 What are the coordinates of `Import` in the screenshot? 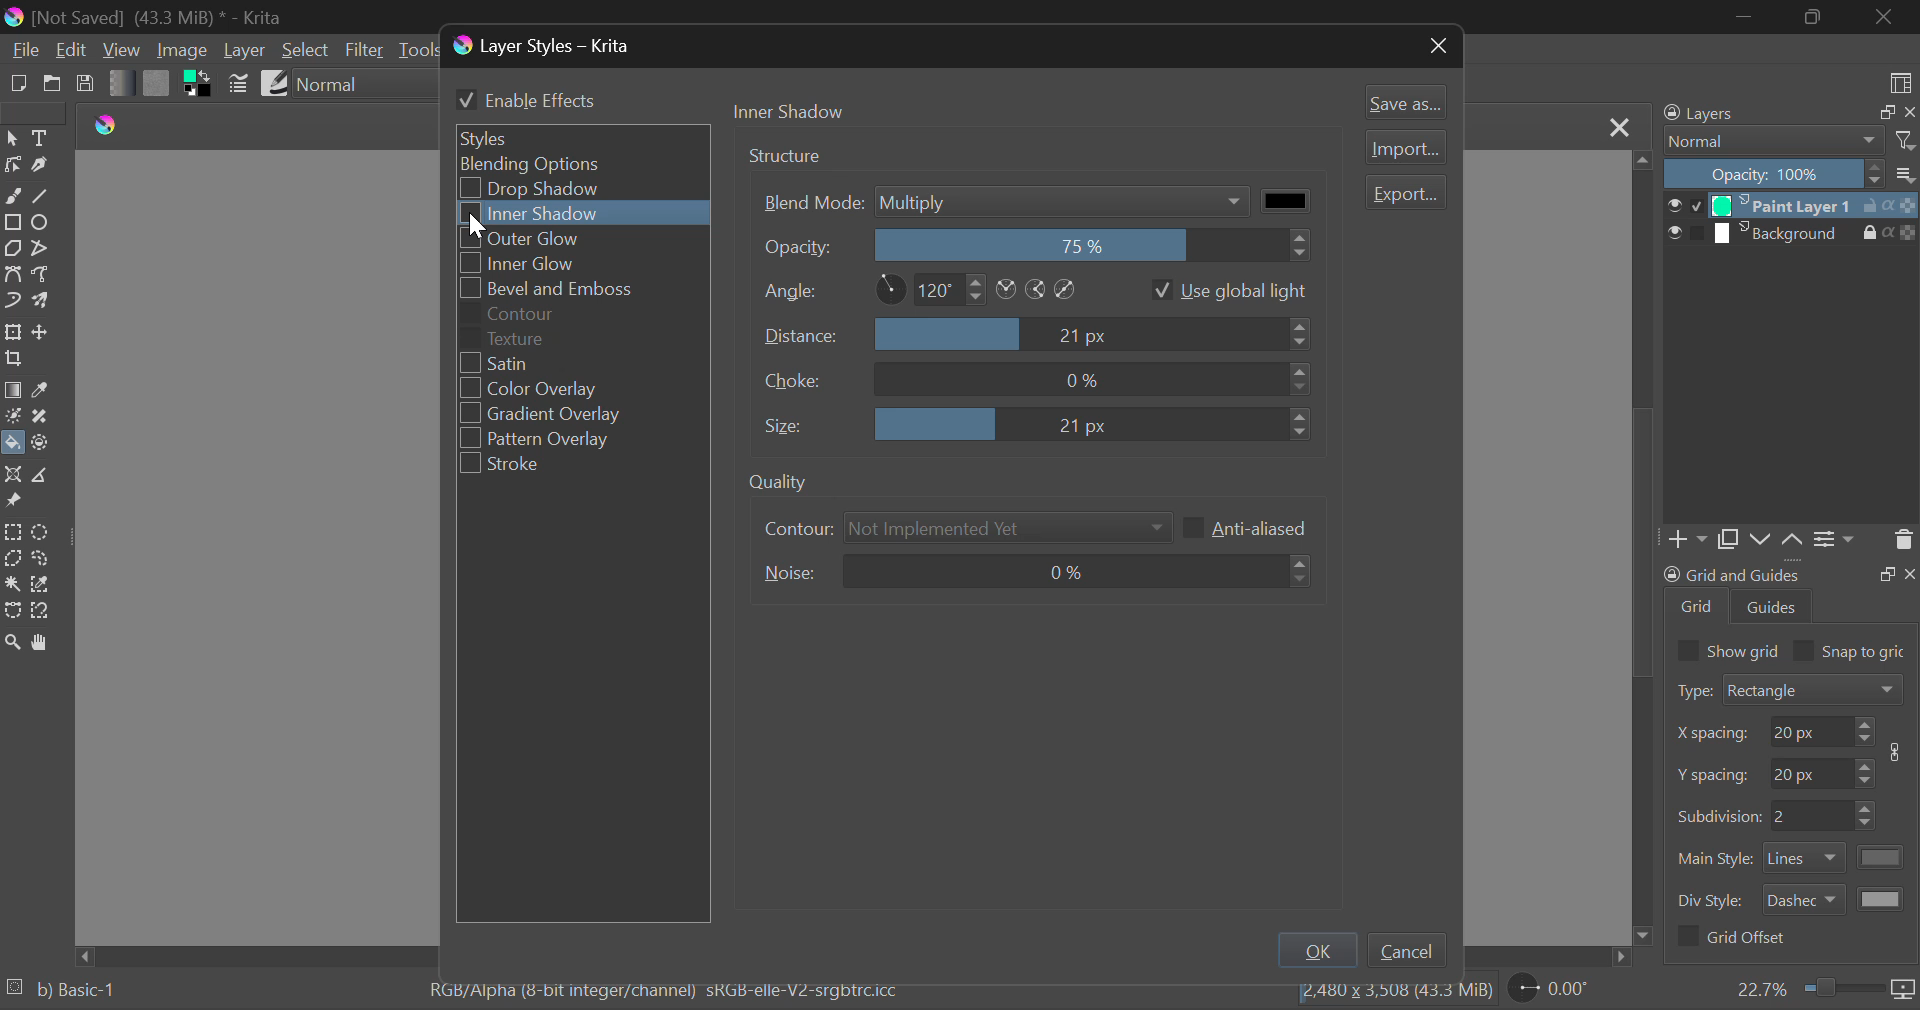 It's located at (1404, 148).